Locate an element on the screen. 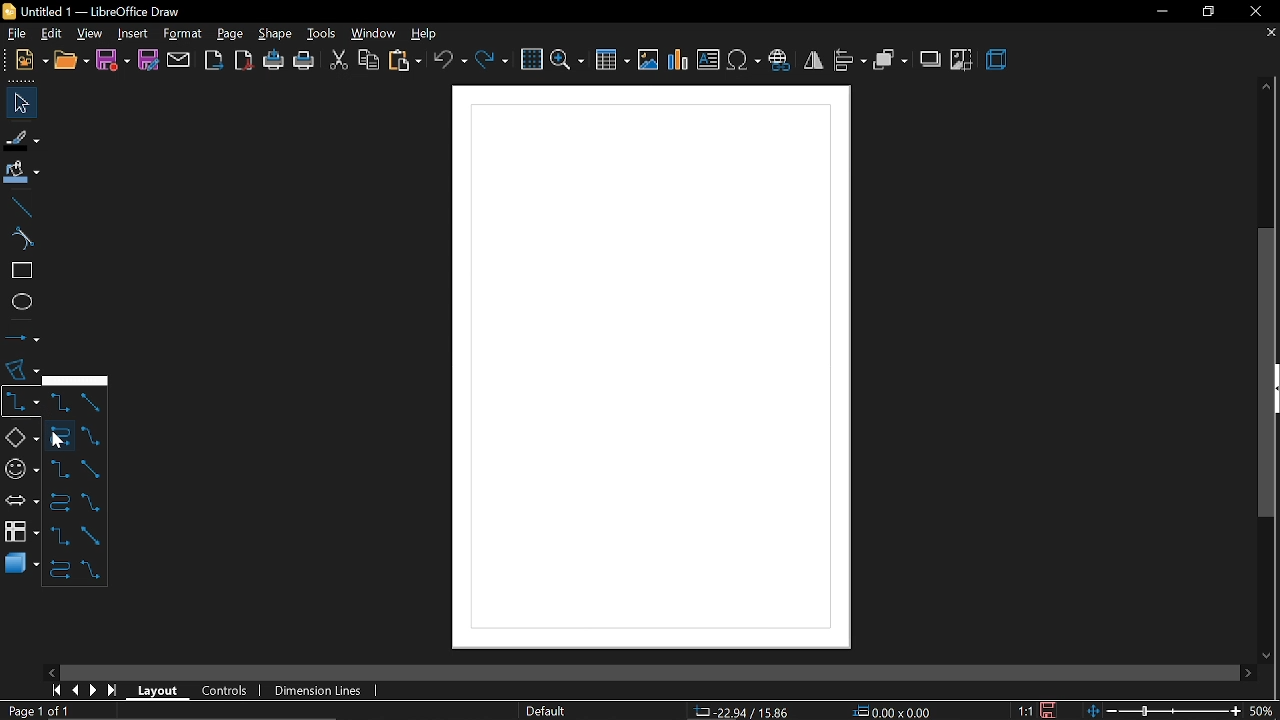 The image size is (1280, 720). zoom is located at coordinates (567, 60).